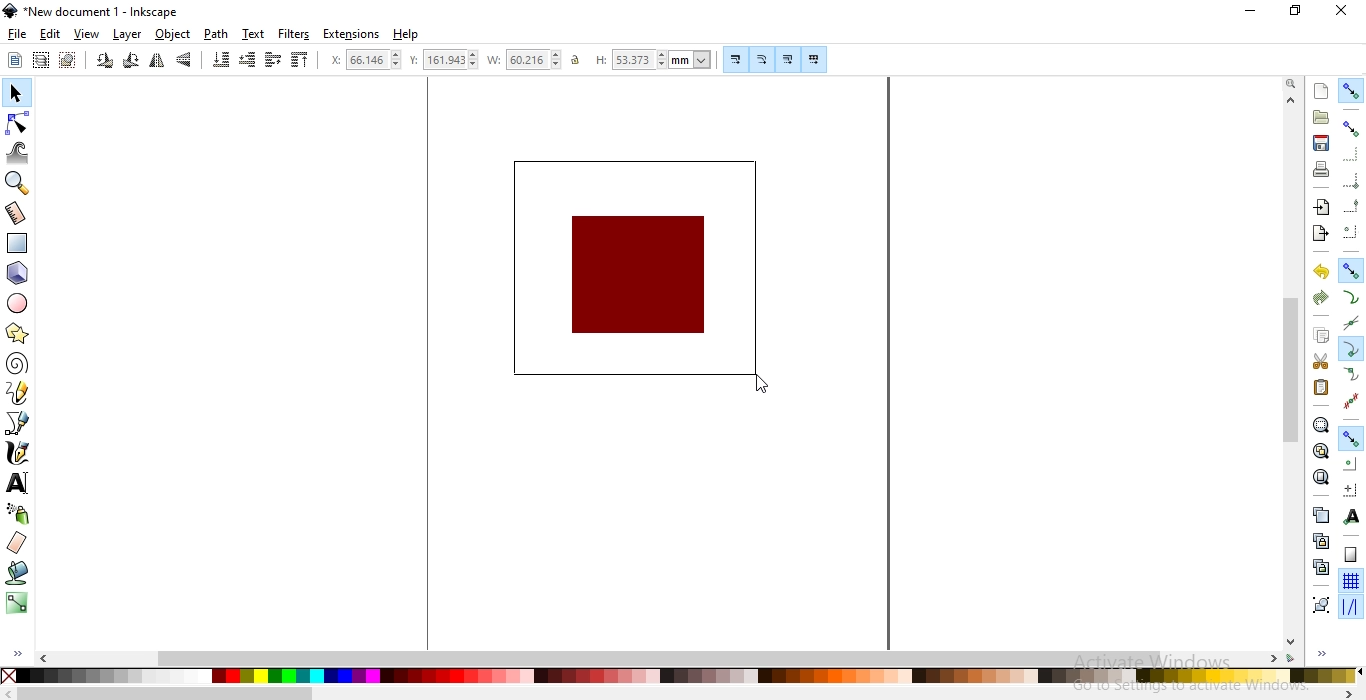  Describe the element at coordinates (1322, 91) in the screenshot. I see `create a new document` at that location.